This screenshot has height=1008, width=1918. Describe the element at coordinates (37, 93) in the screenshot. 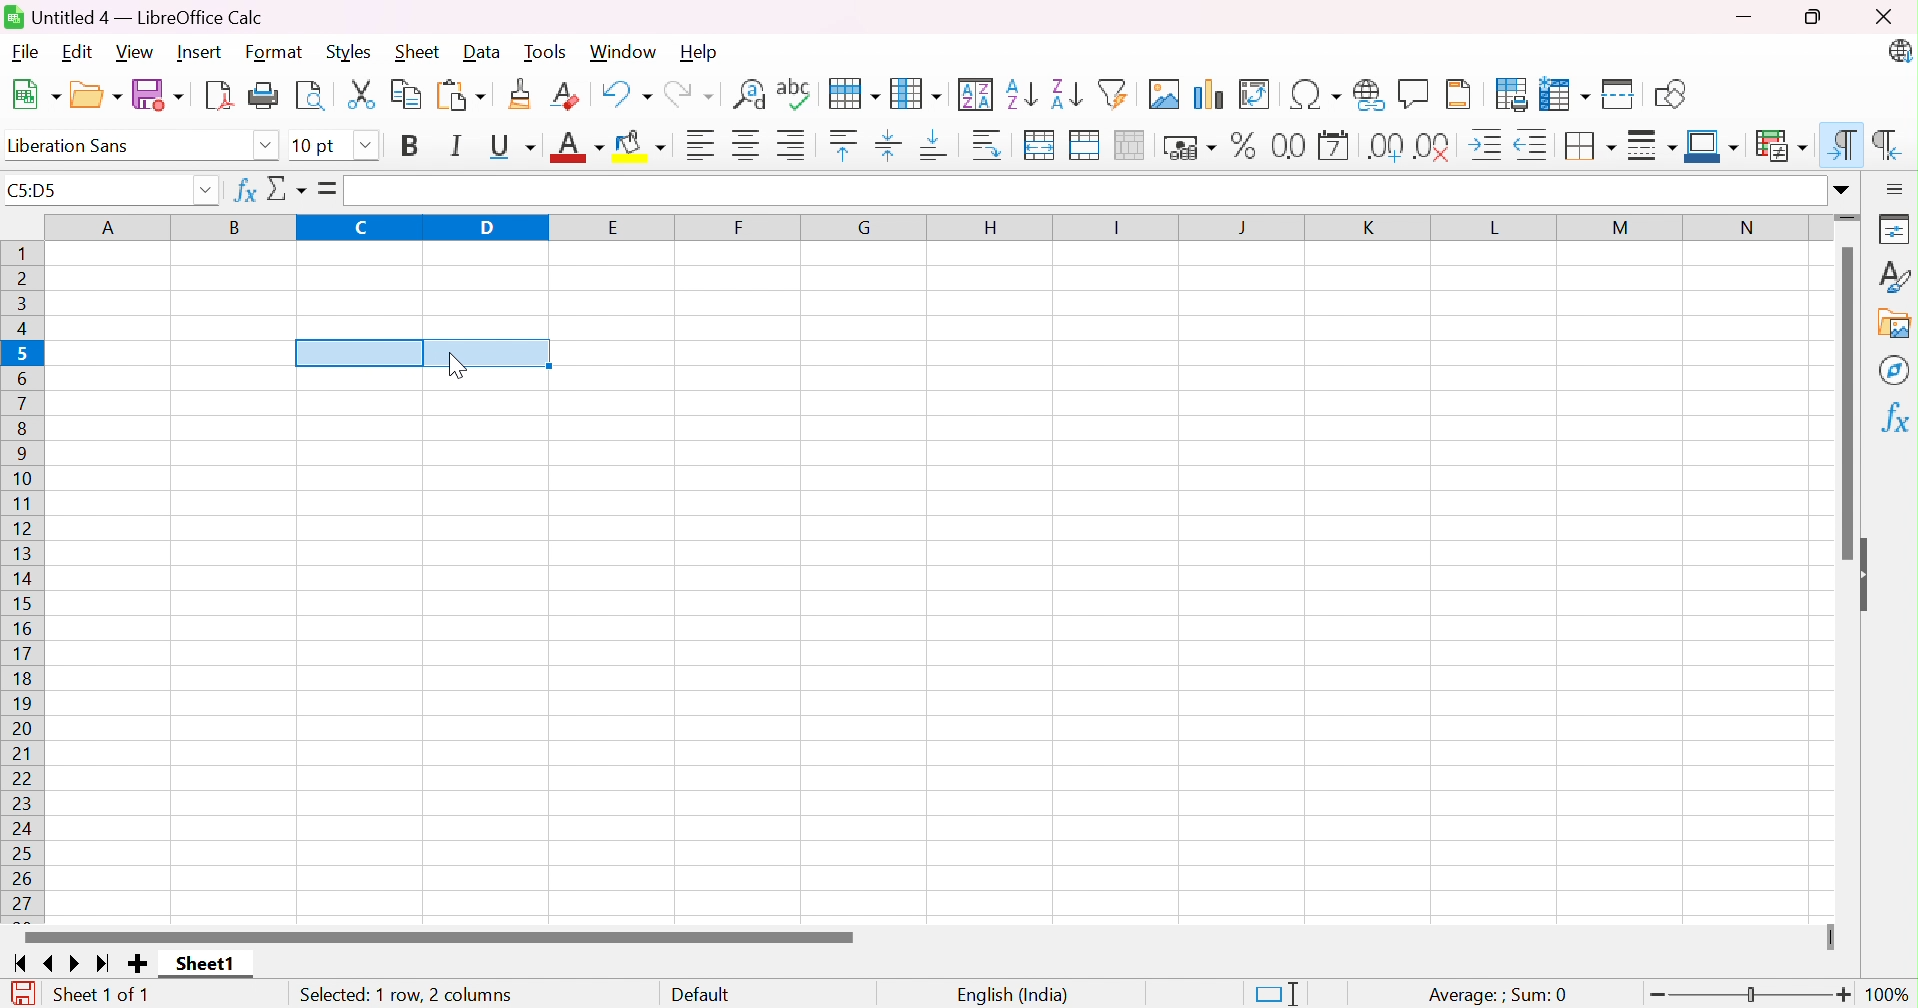

I see `New` at that location.